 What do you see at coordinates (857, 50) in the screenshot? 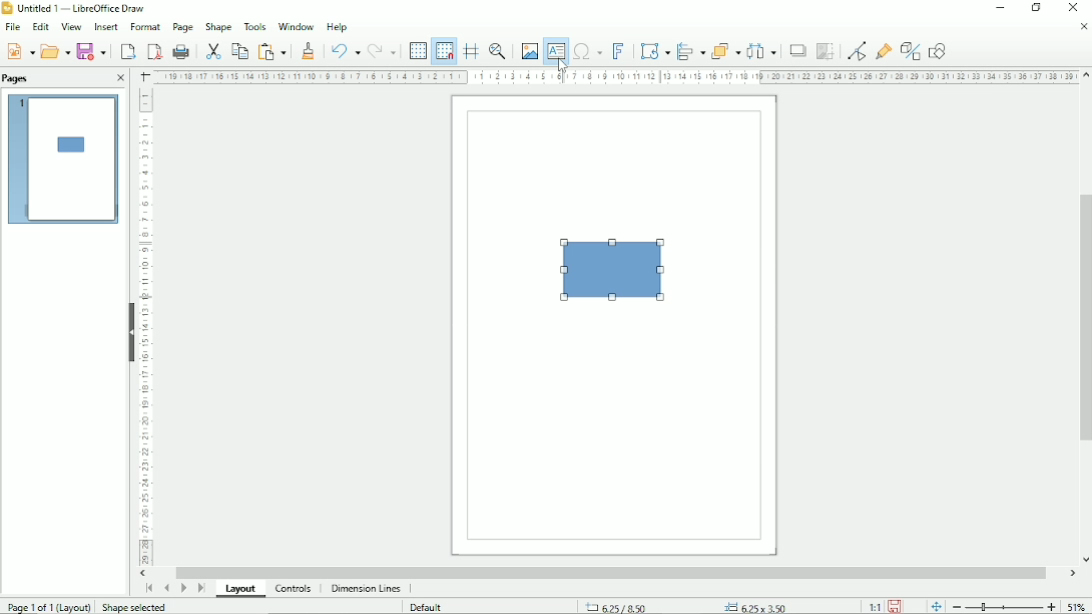
I see `Toggle point edit mode` at bounding box center [857, 50].